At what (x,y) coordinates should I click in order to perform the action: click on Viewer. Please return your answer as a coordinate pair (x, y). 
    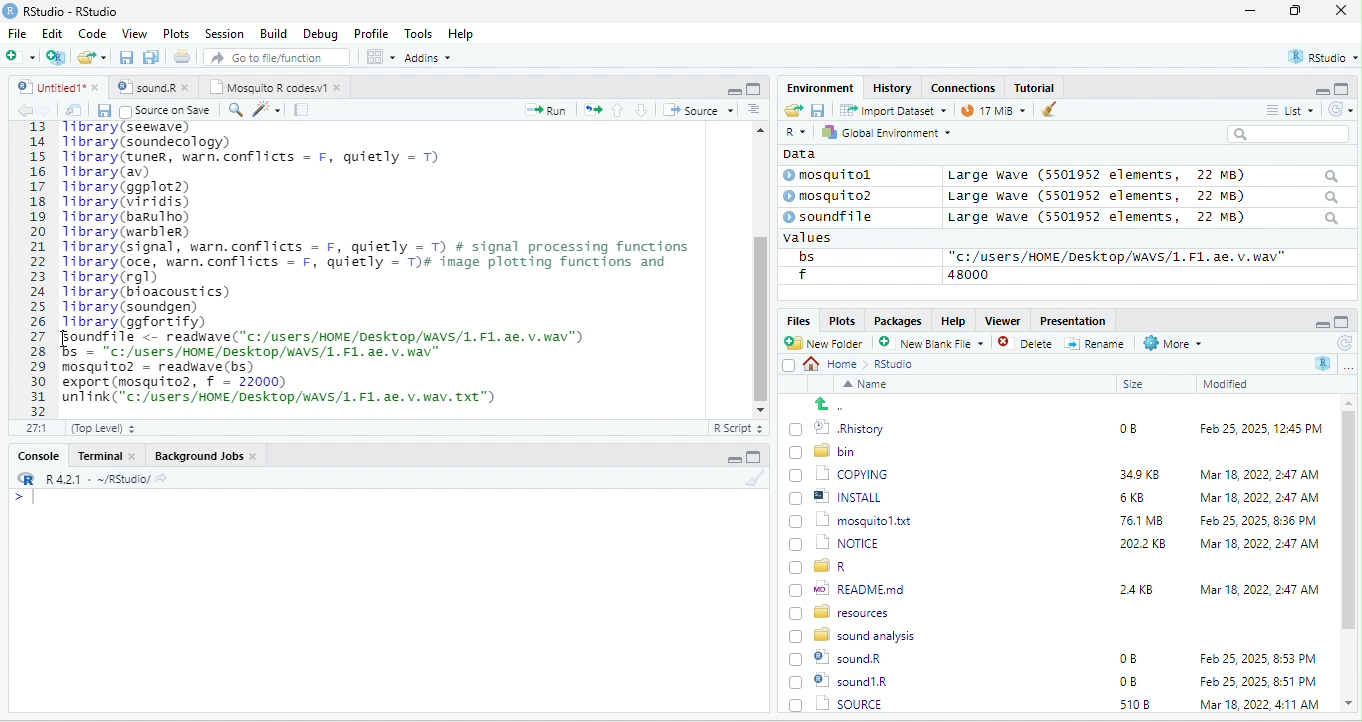
    Looking at the image, I should click on (1000, 321).